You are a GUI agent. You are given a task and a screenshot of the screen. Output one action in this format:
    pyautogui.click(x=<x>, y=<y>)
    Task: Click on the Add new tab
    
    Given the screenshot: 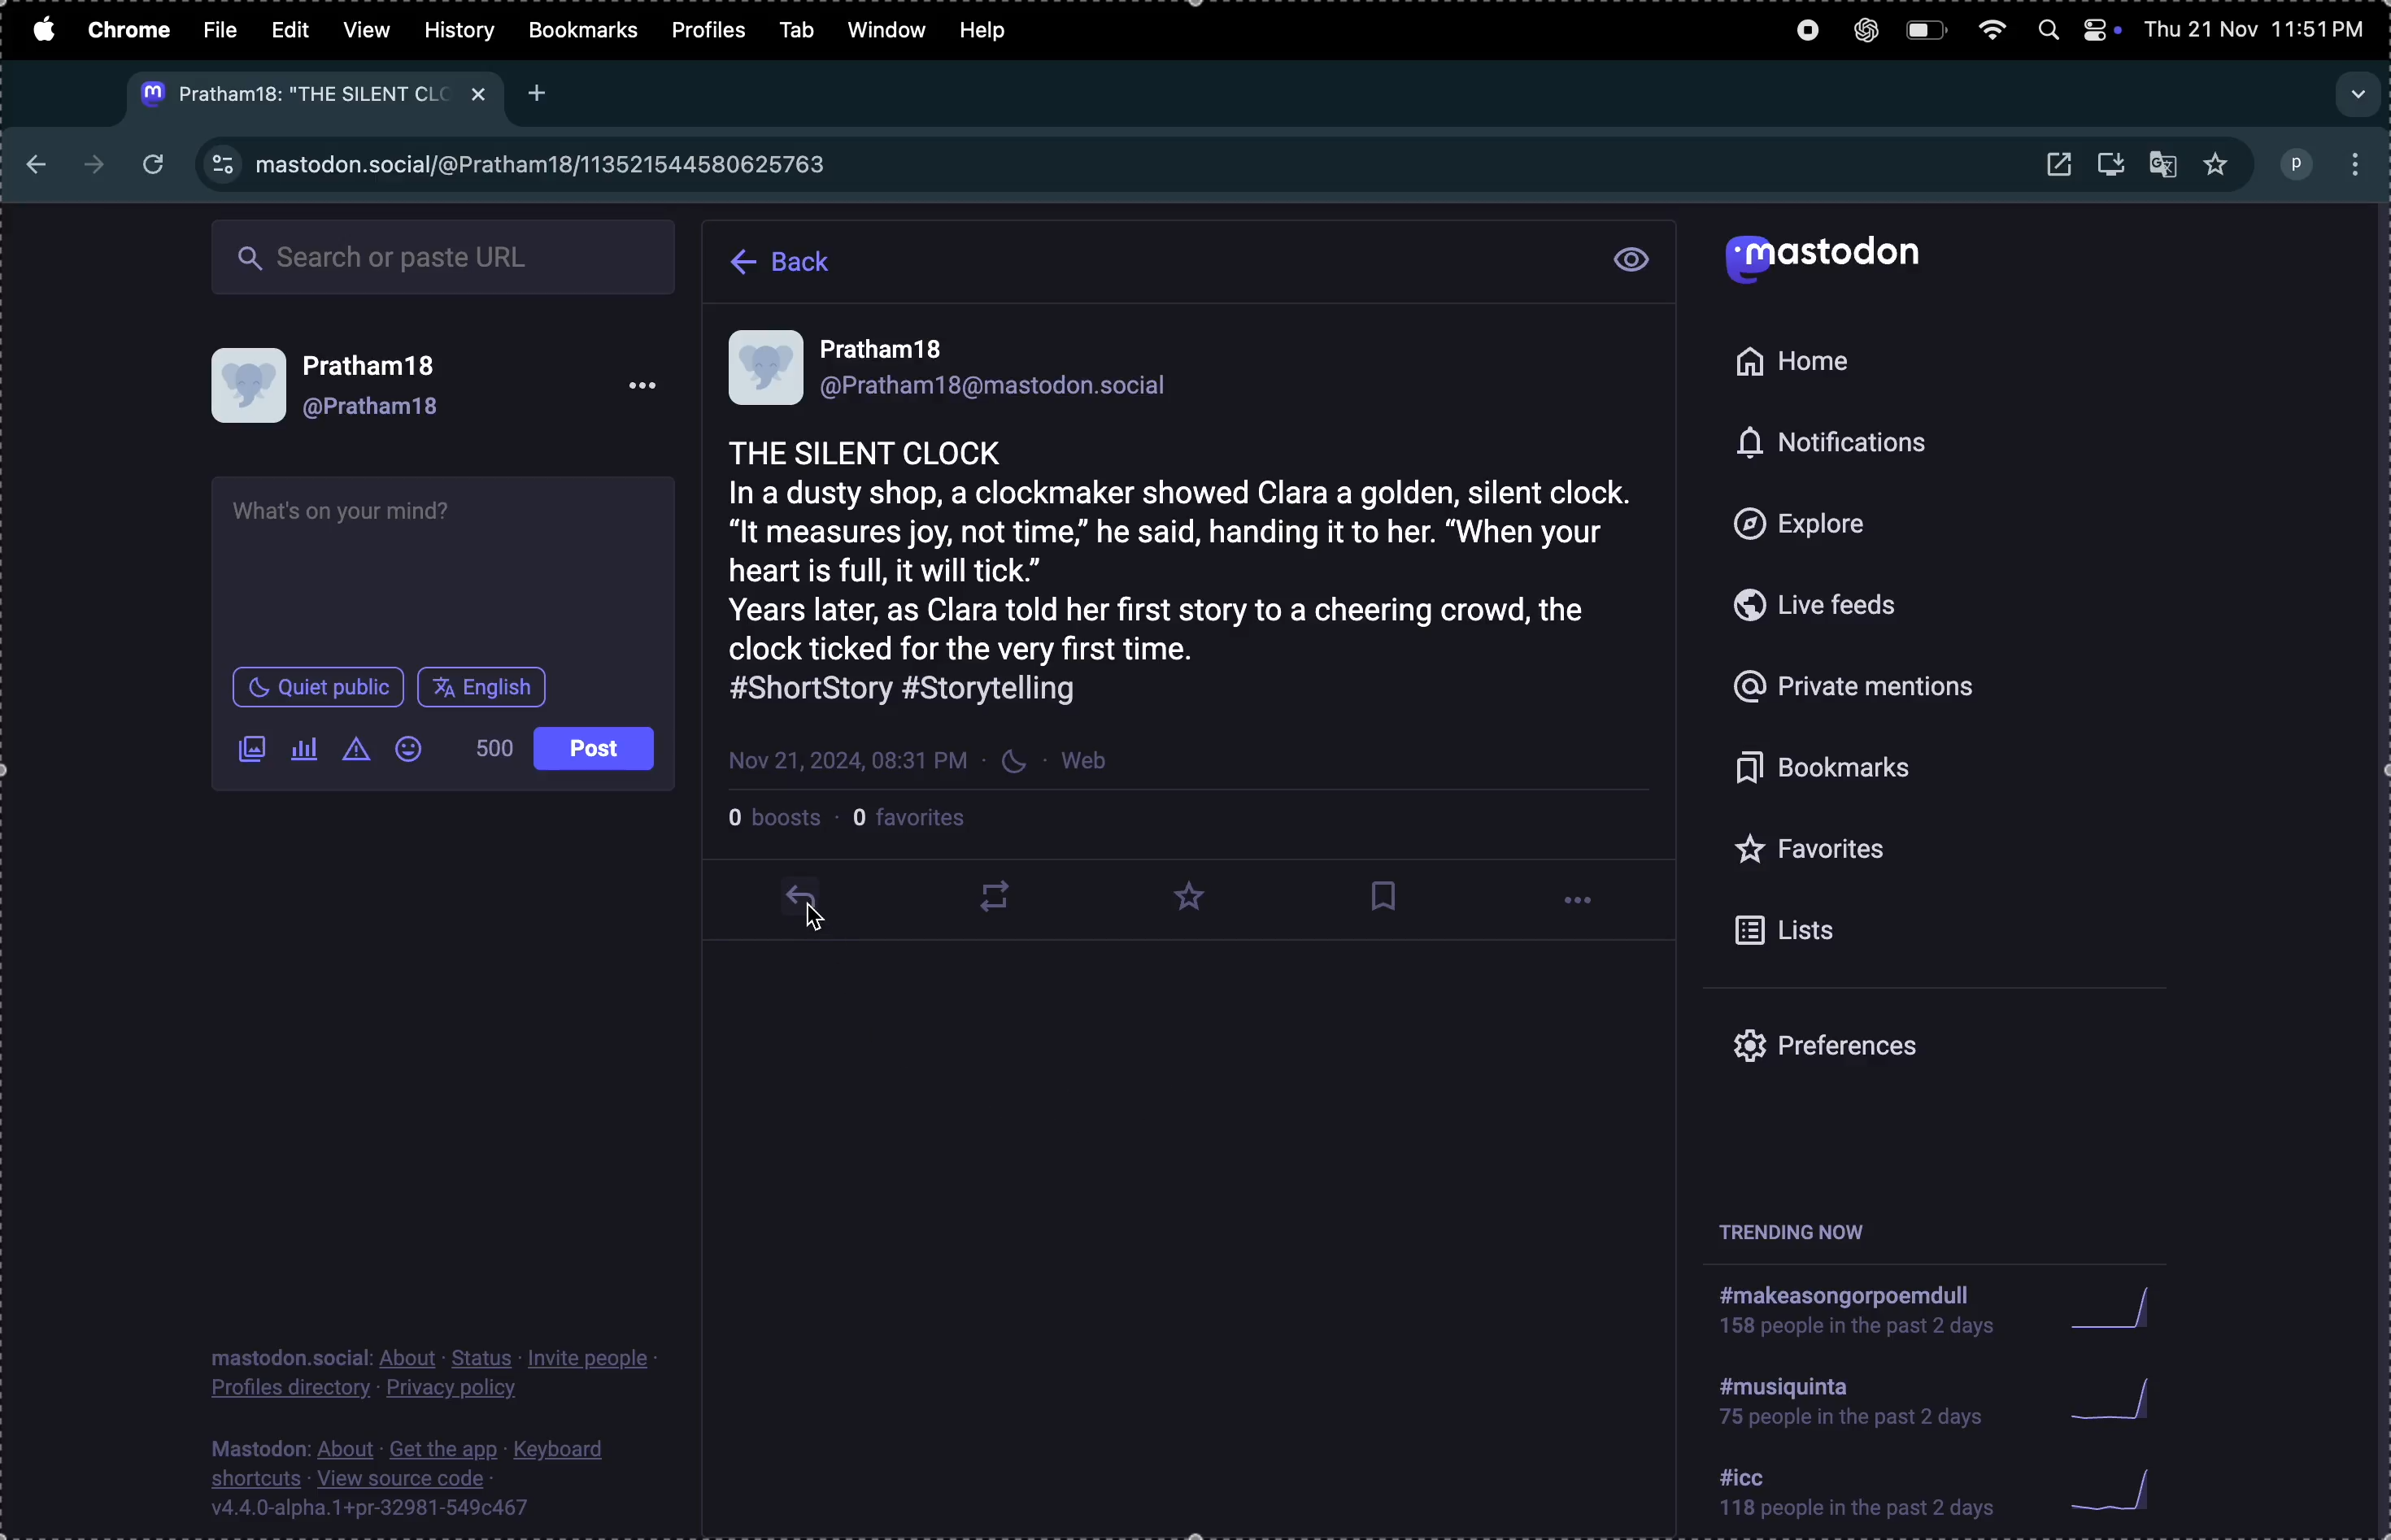 What is the action you would take?
    pyautogui.click(x=542, y=92)
    